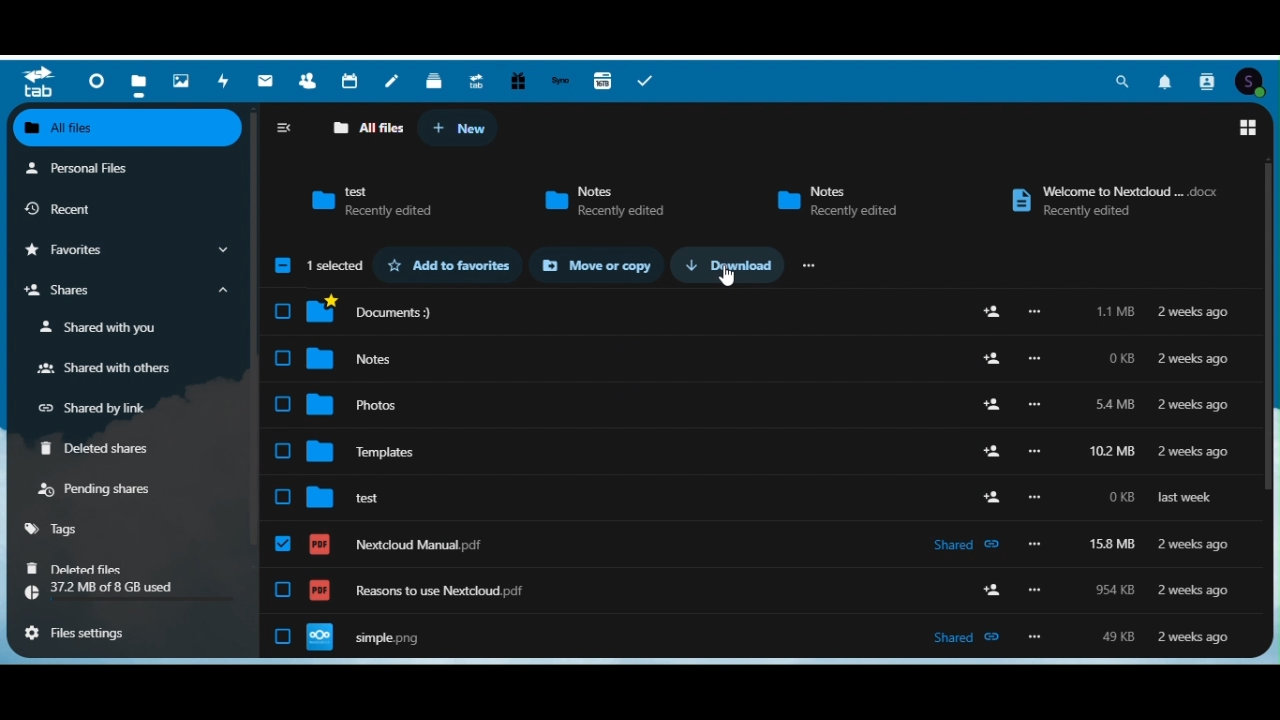 The image size is (1280, 720). What do you see at coordinates (760, 408) in the screenshot?
I see `pictures` at bounding box center [760, 408].